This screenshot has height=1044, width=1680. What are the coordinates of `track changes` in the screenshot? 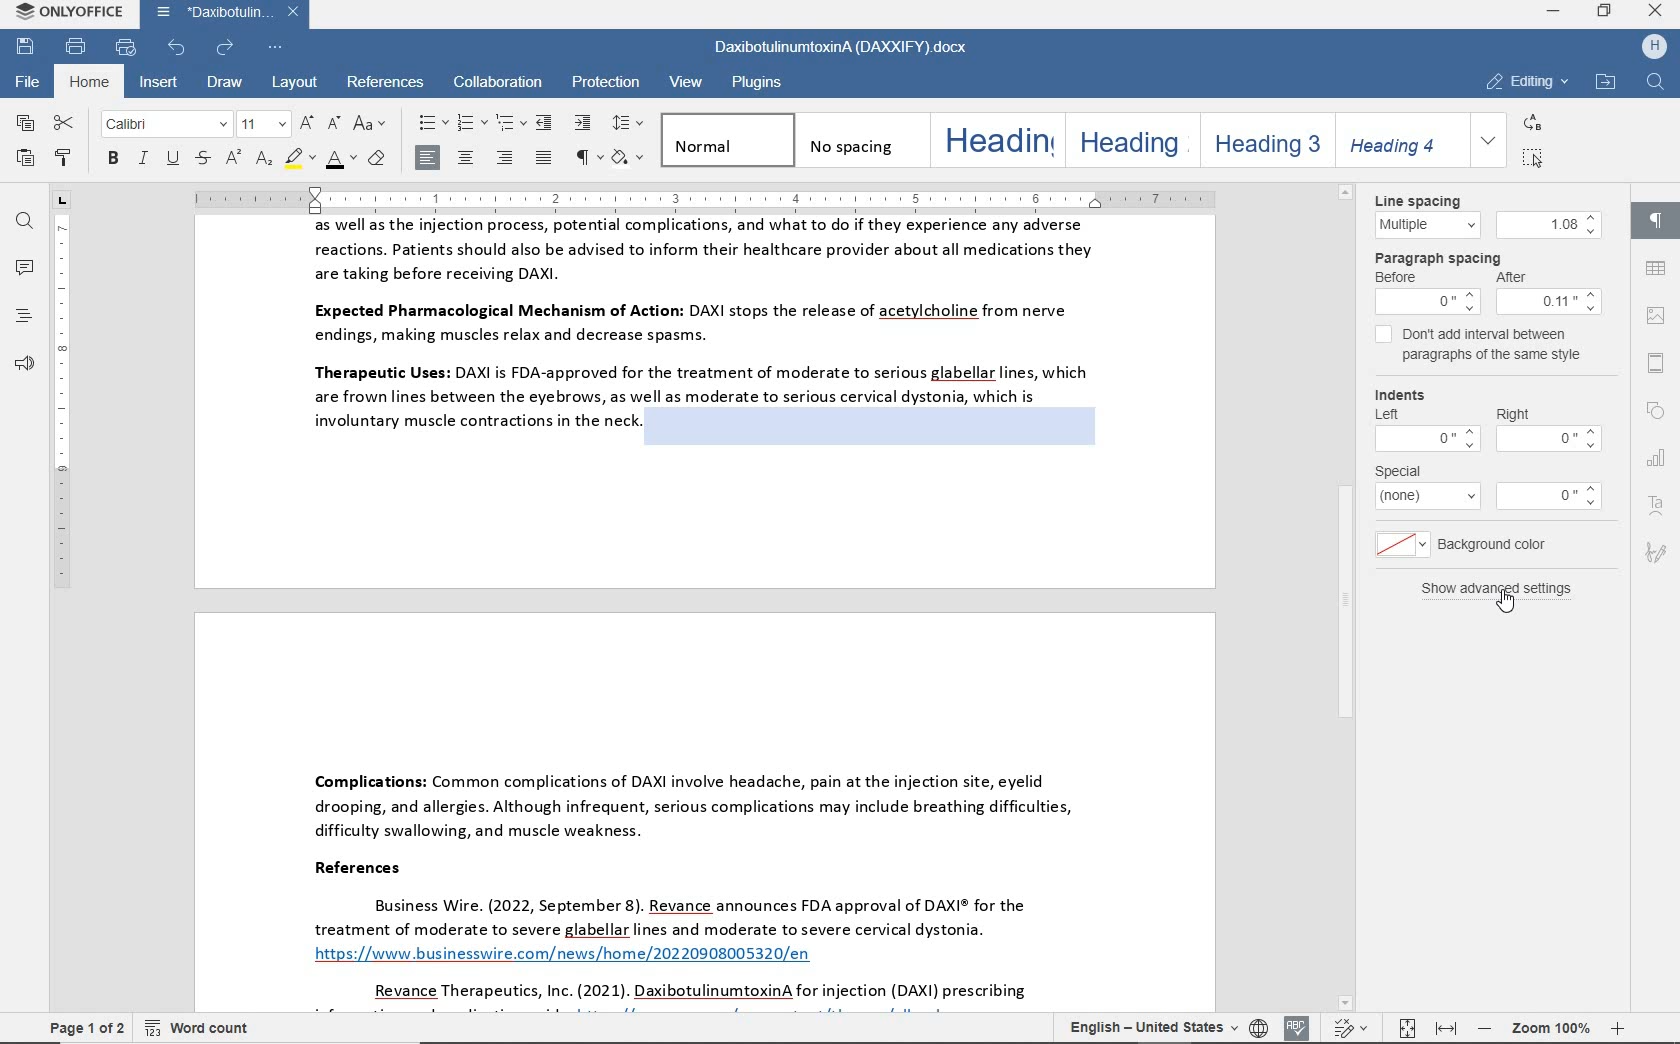 It's located at (1354, 1027).